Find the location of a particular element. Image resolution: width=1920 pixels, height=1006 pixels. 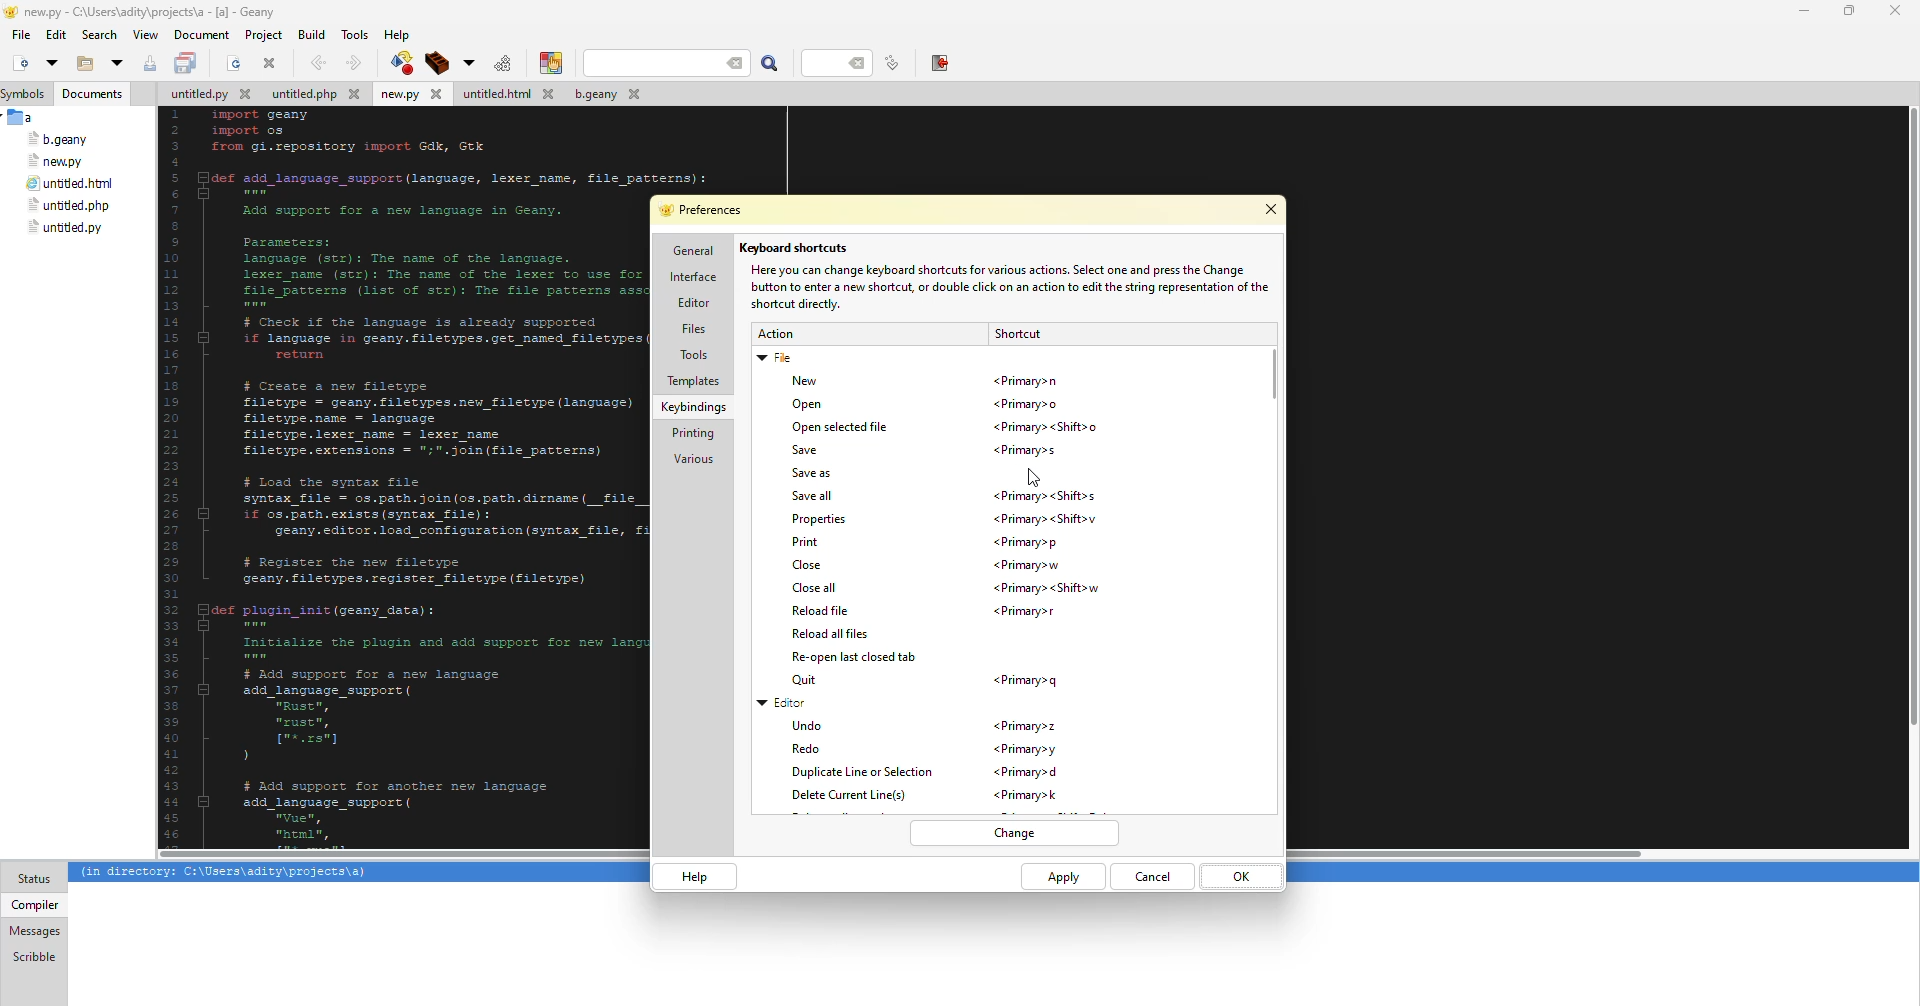

editor is located at coordinates (691, 303).